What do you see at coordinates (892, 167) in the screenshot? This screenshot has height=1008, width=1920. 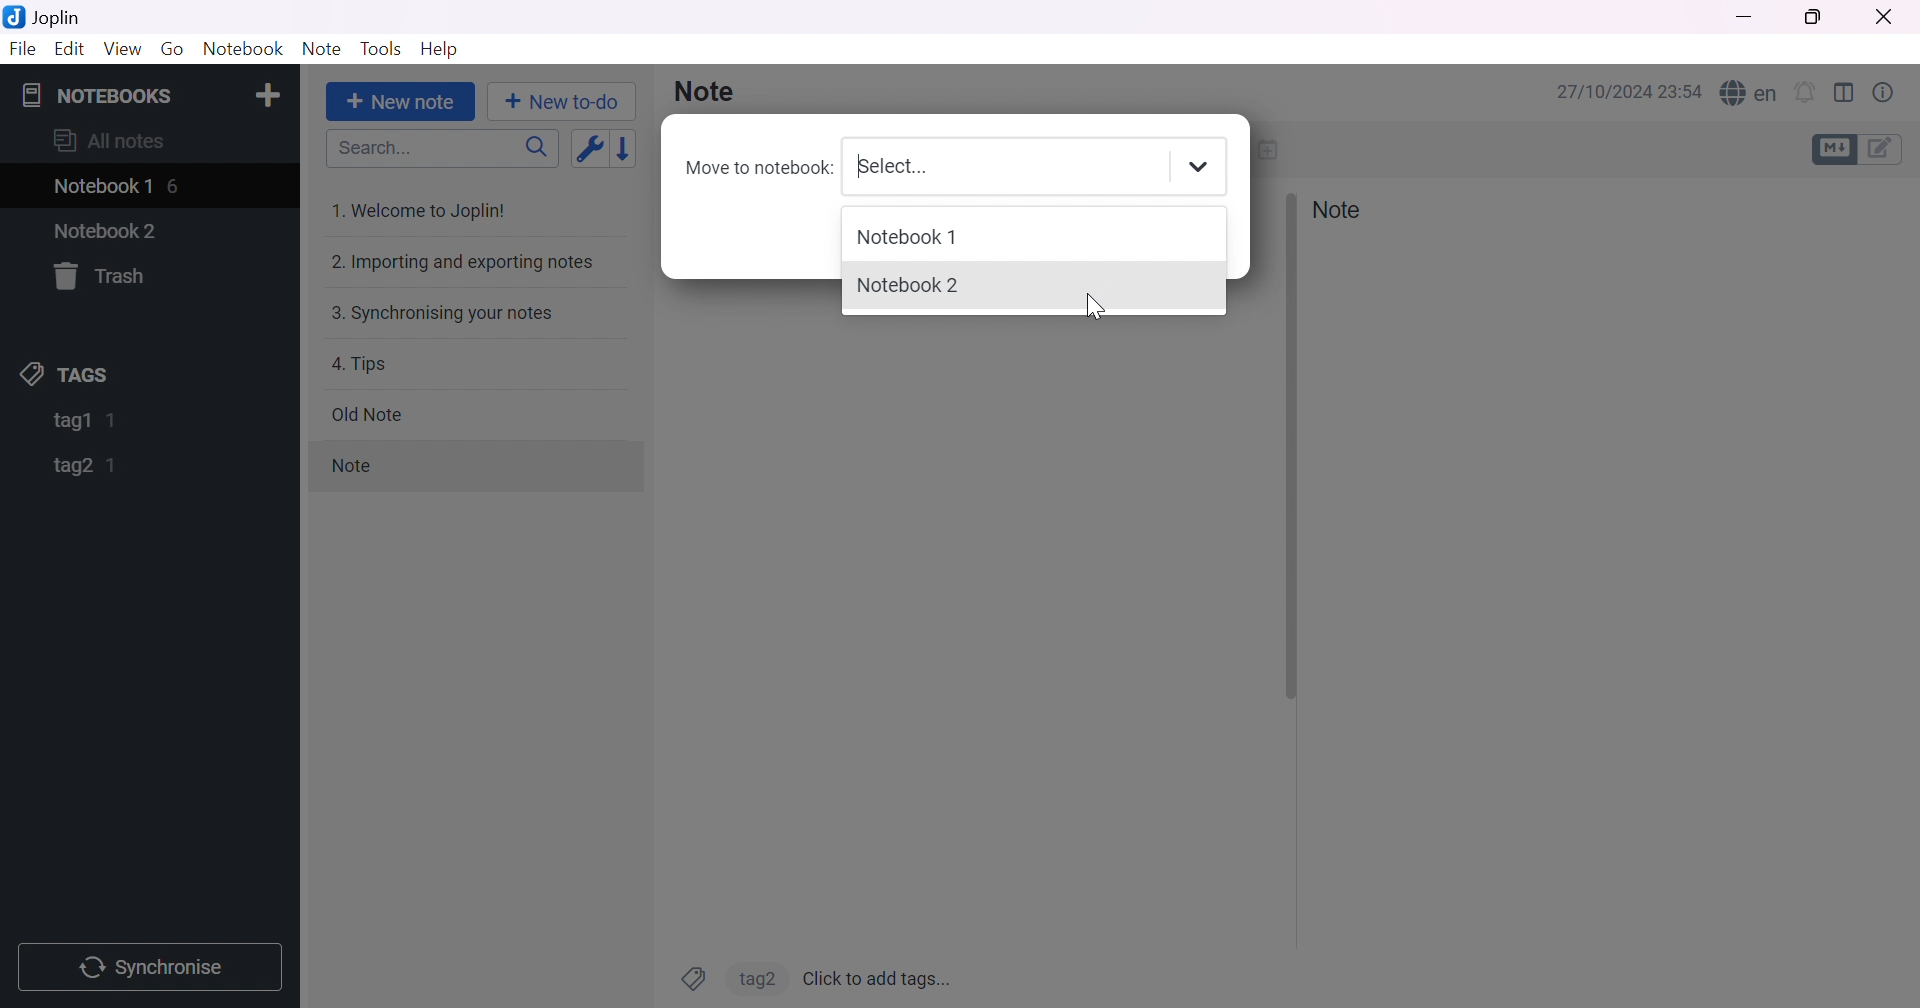 I see `Select...` at bounding box center [892, 167].